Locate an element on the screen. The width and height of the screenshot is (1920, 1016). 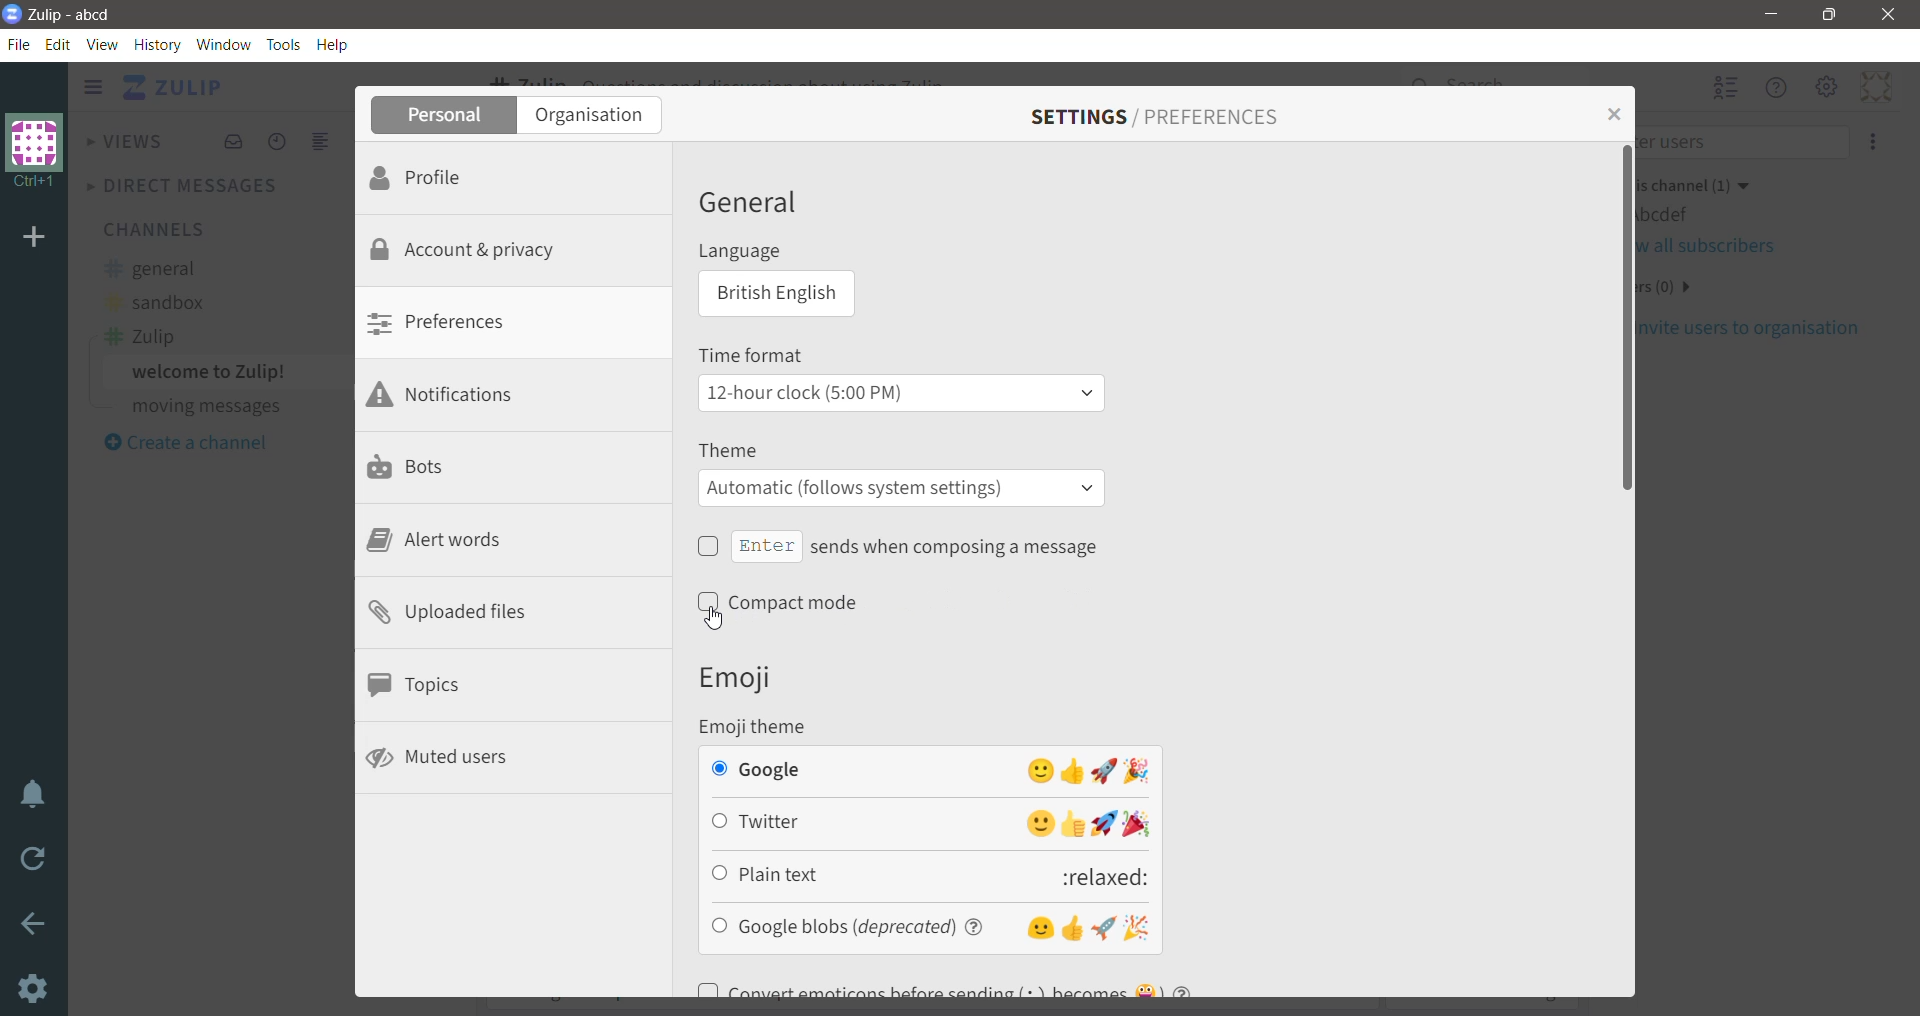
Enable Do Not Disturb is located at coordinates (34, 795).